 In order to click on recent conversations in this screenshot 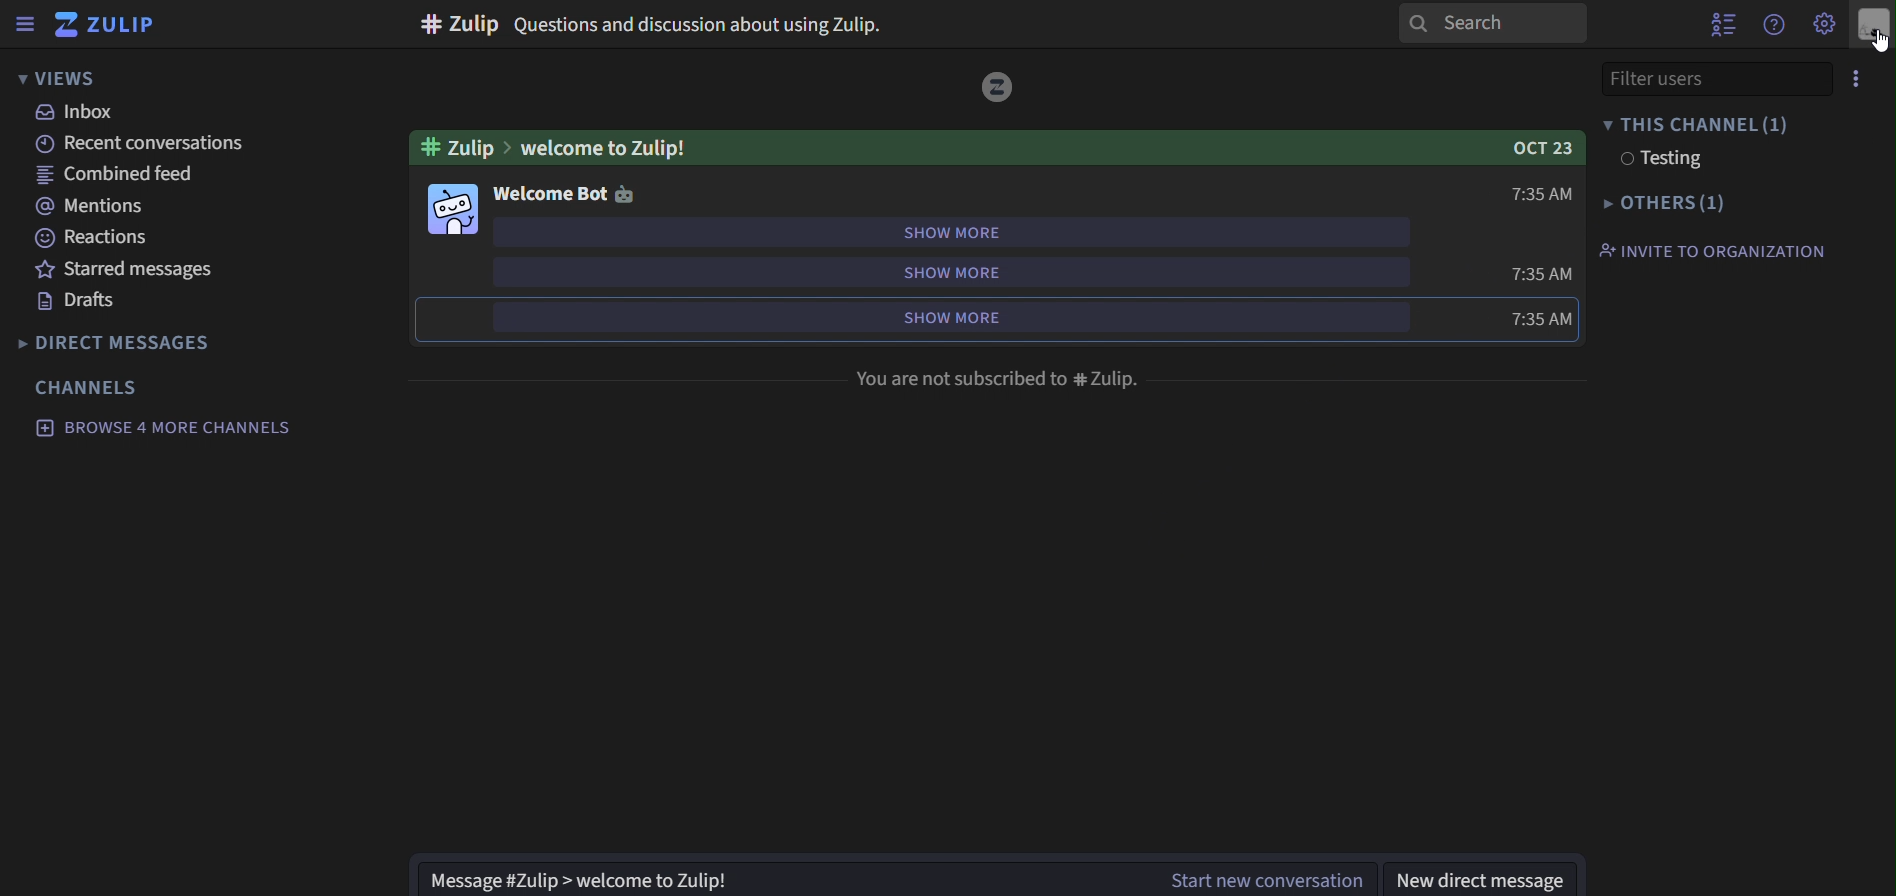, I will do `click(155, 142)`.